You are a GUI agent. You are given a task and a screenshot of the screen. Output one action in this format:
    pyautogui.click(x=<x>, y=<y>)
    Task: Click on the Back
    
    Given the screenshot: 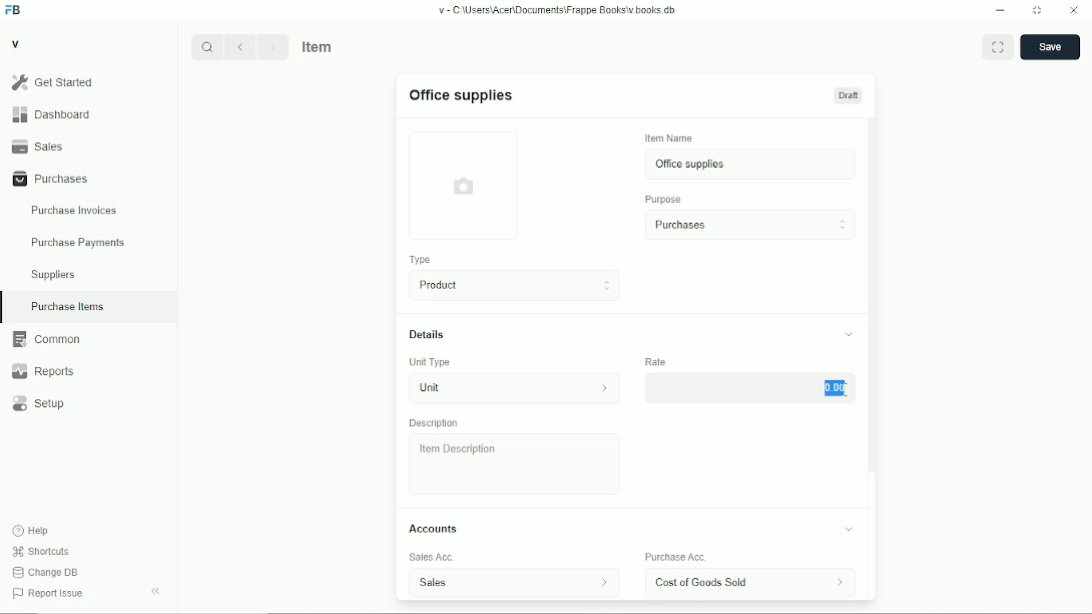 What is the action you would take?
    pyautogui.click(x=239, y=46)
    